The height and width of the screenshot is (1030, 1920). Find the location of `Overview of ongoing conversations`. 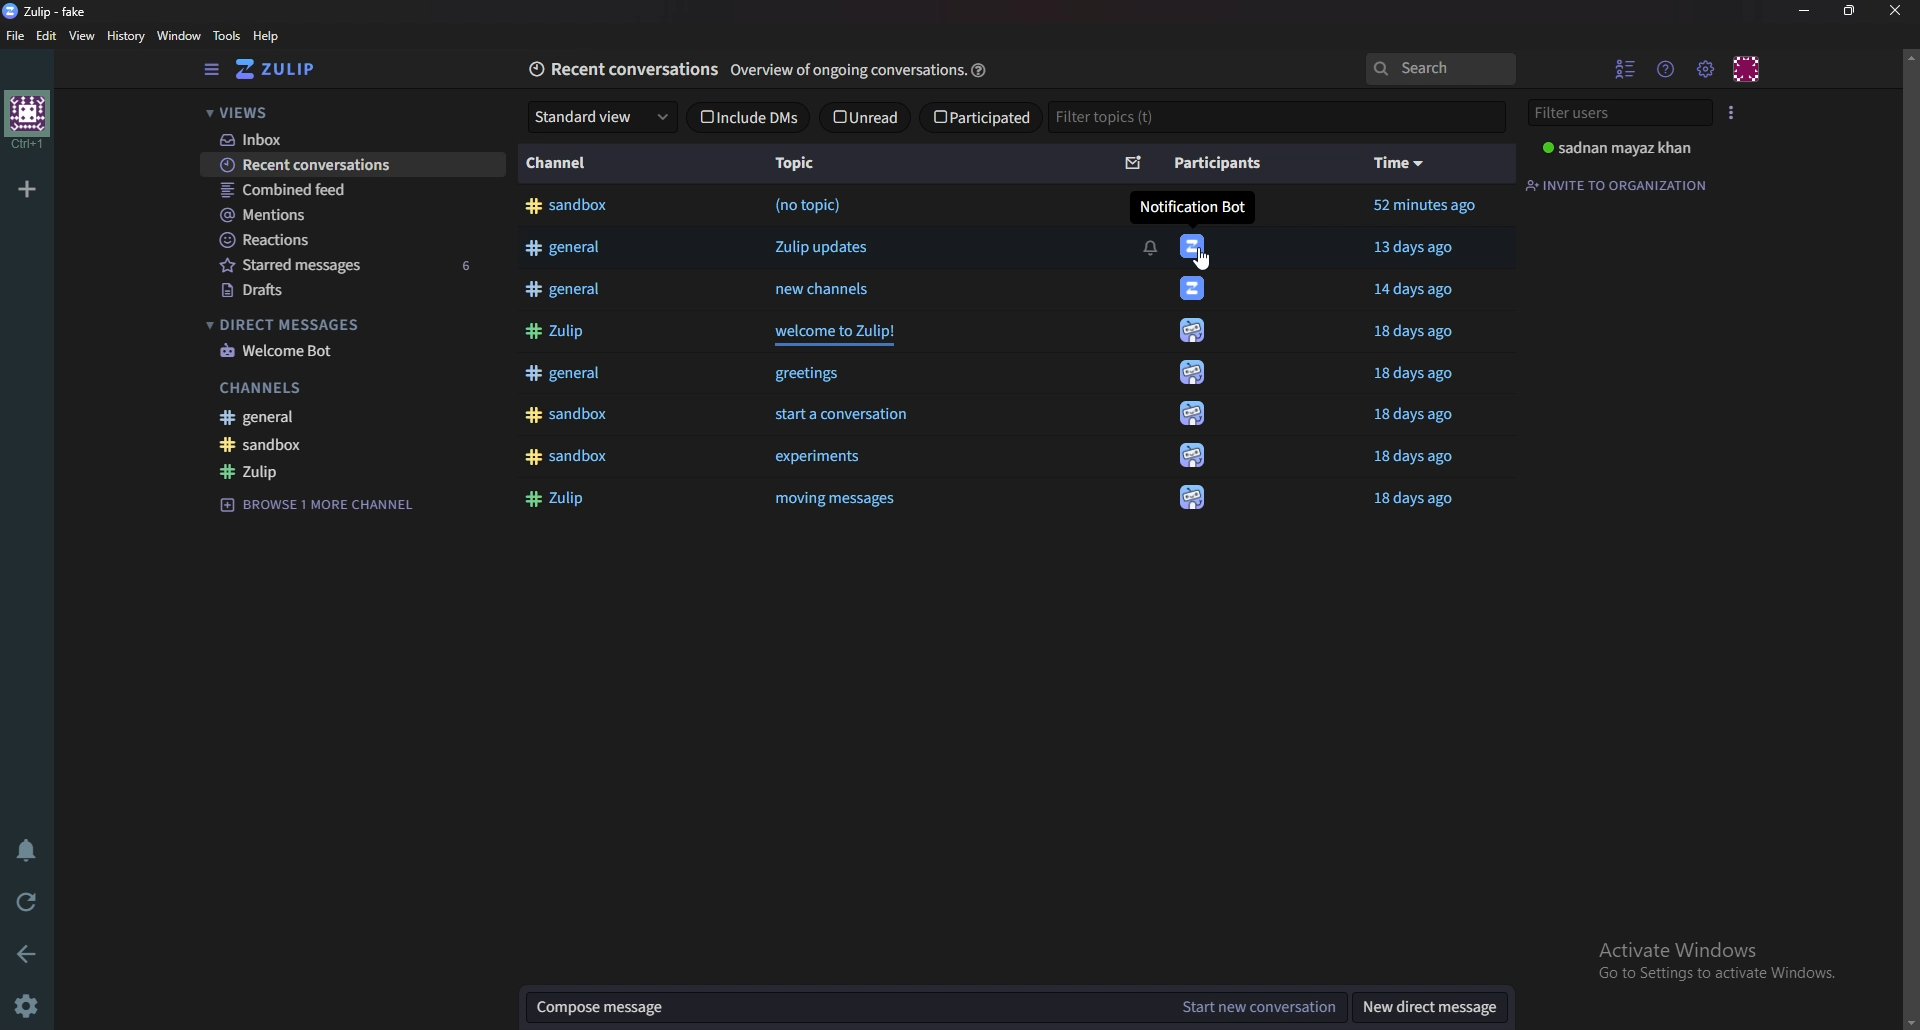

Overview of ongoing conversations is located at coordinates (847, 71).